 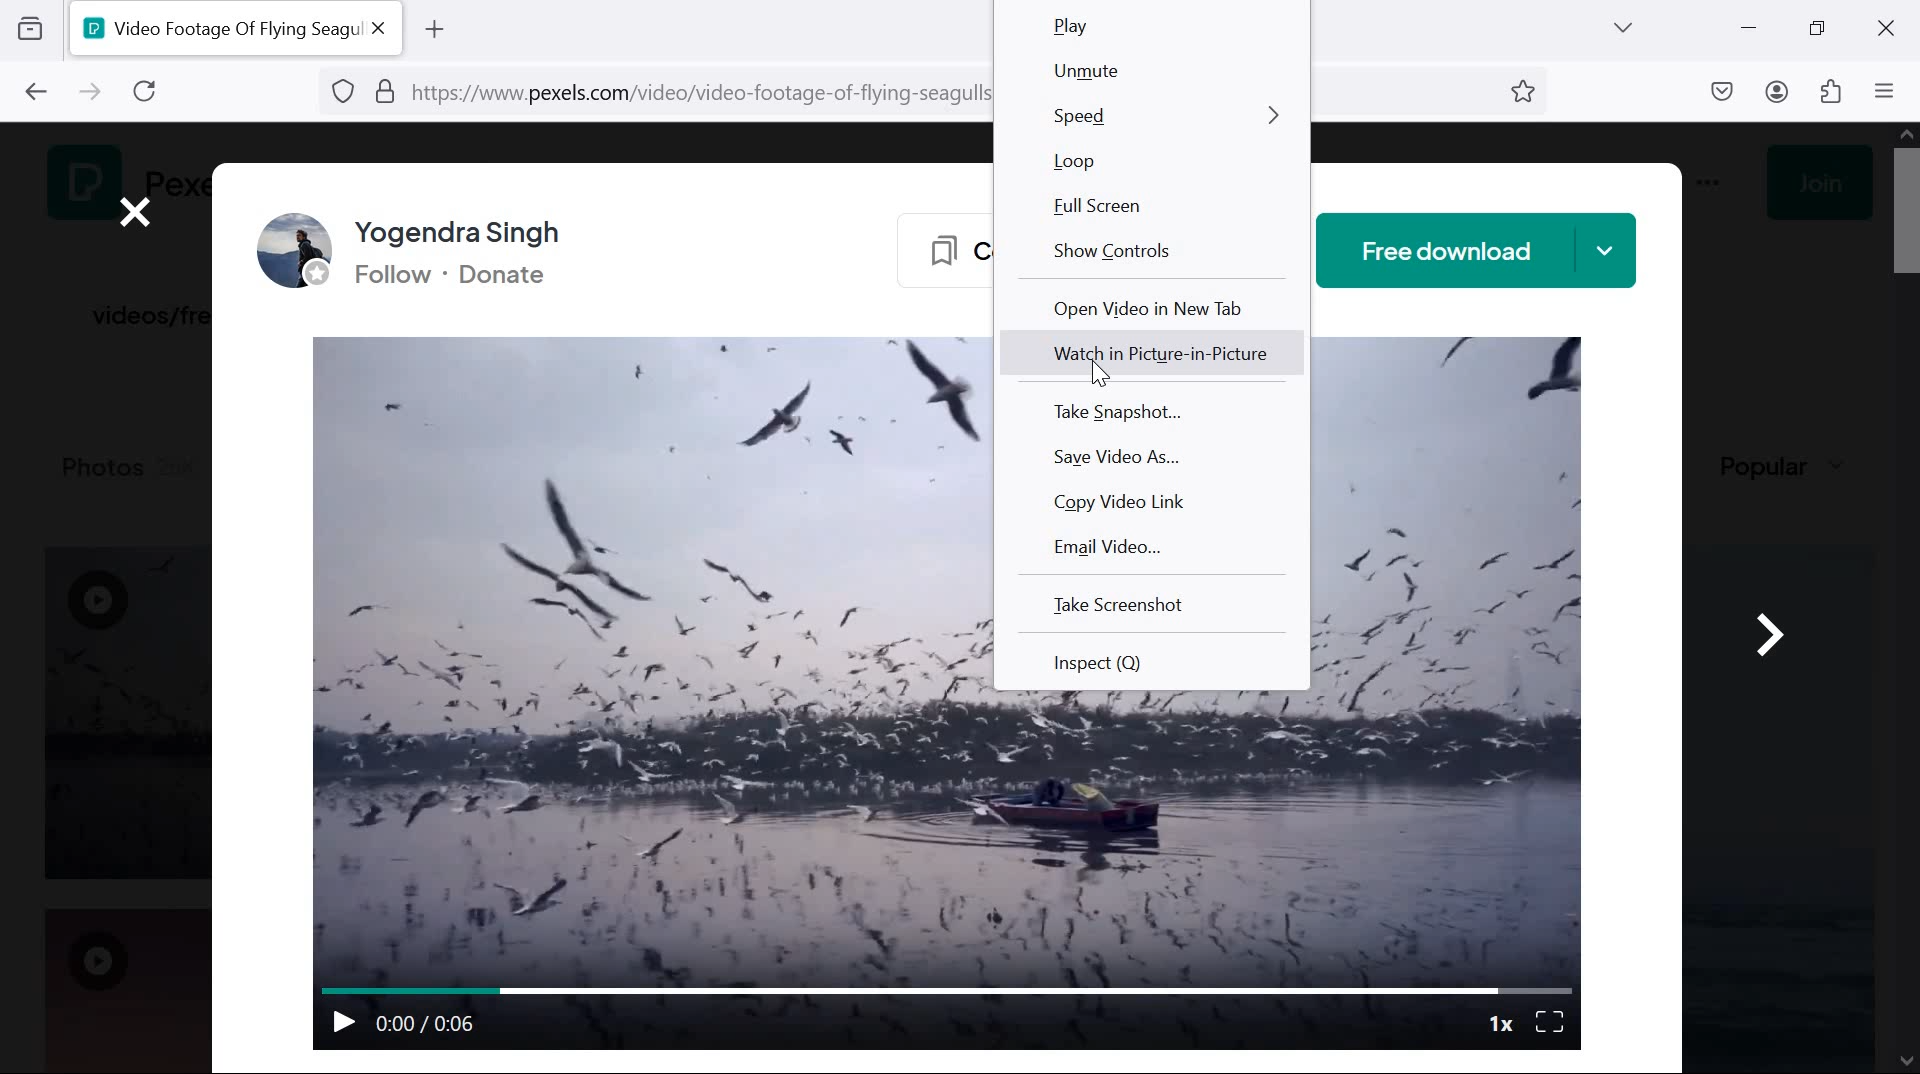 I want to click on Video Footage Of Flying Seagu, so click(x=218, y=28).